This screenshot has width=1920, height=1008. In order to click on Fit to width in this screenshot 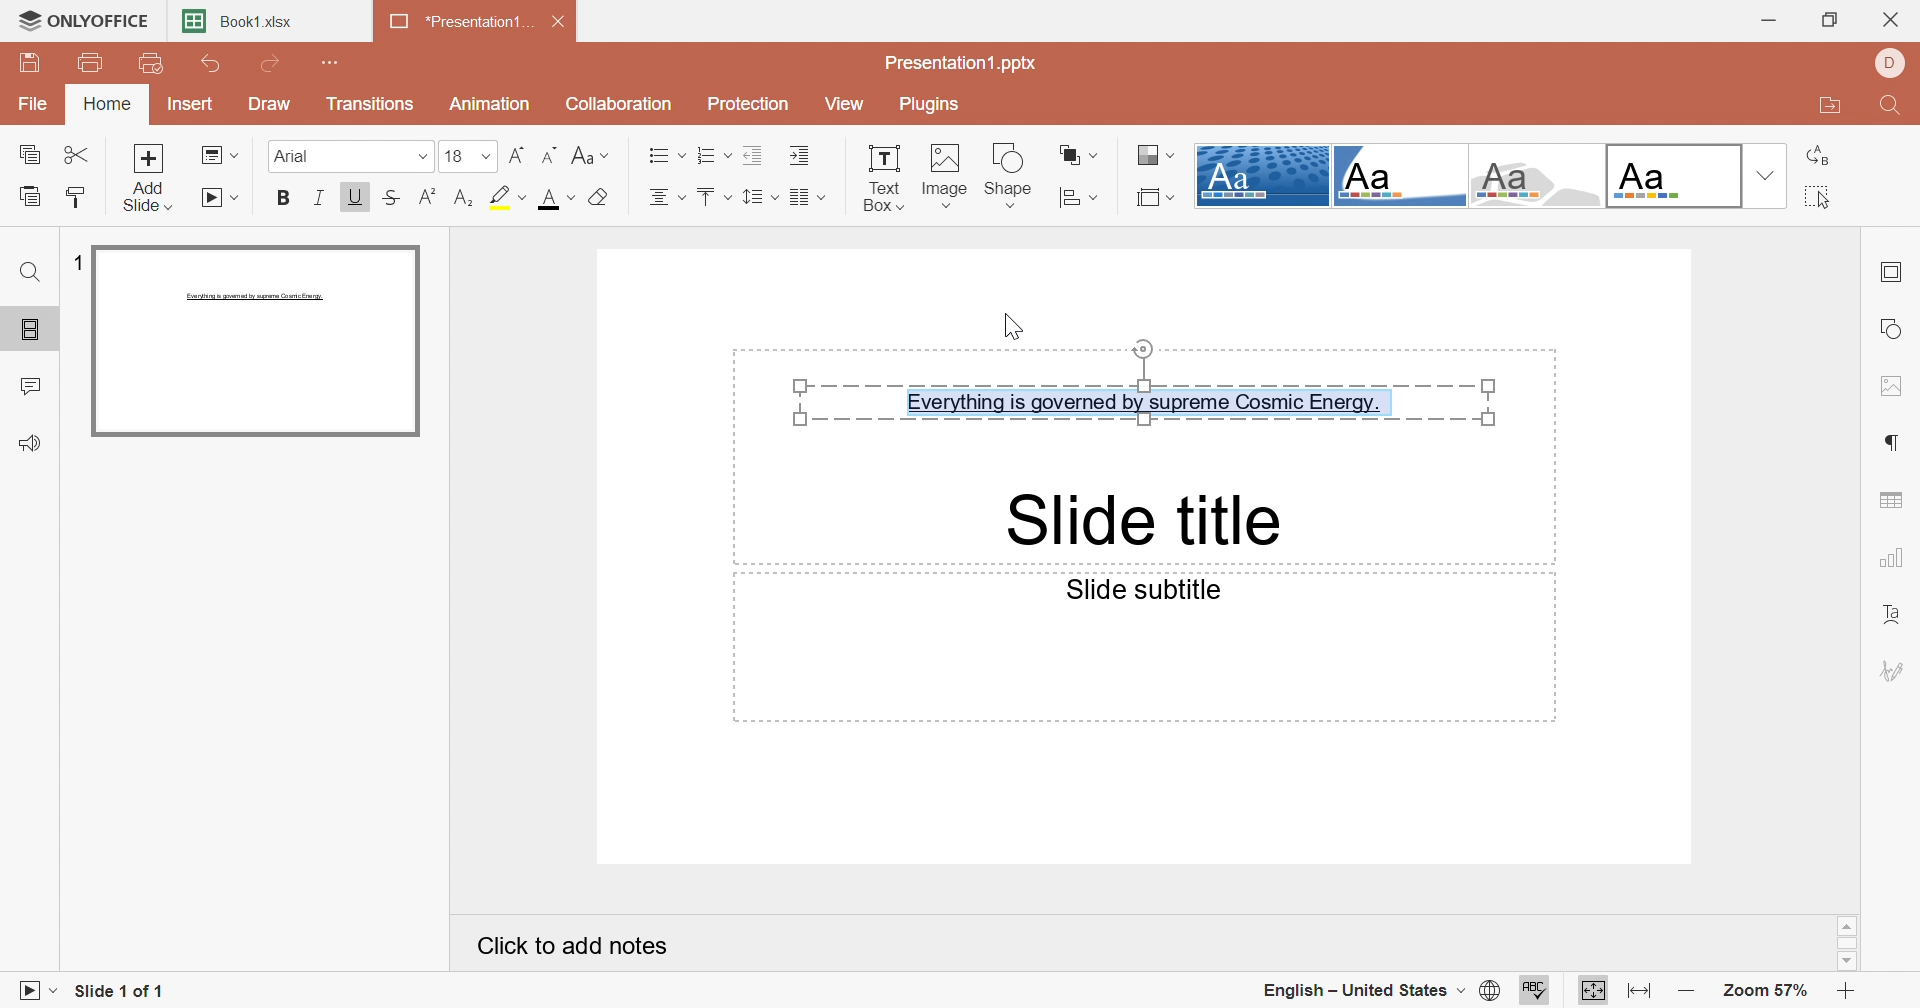, I will do `click(1637, 991)`.